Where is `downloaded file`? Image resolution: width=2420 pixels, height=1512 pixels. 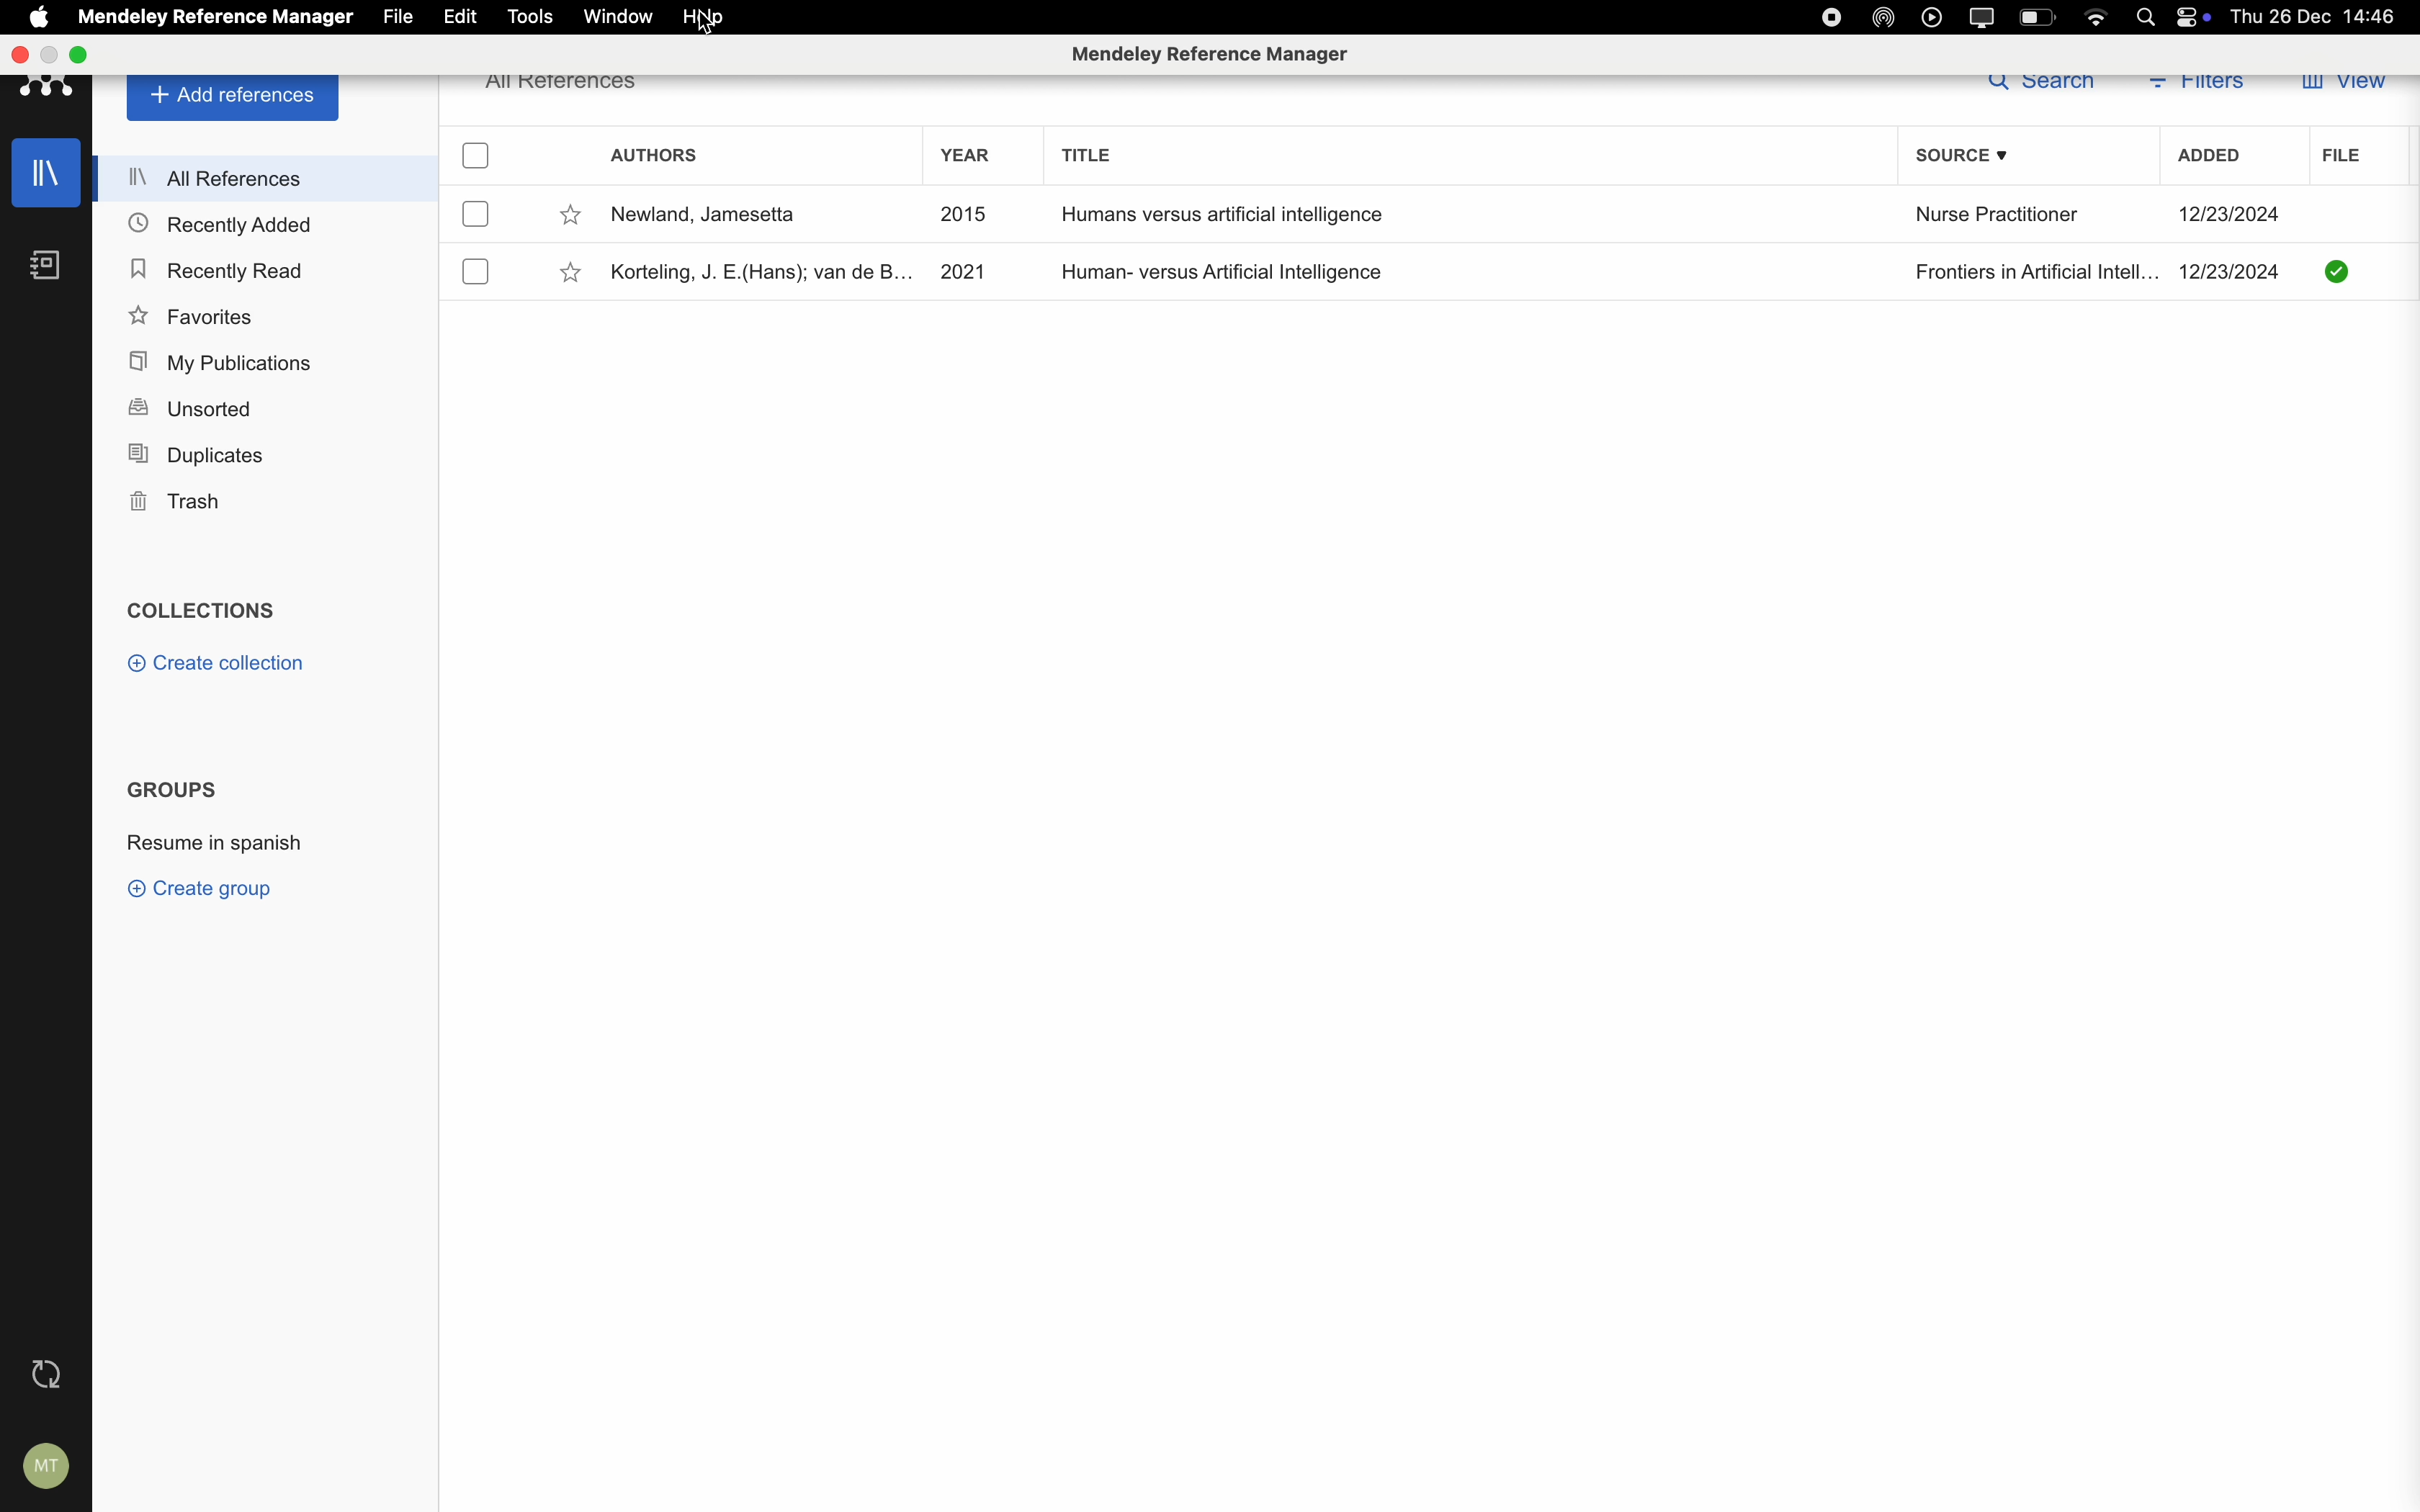
downloaded file is located at coordinates (2339, 273).